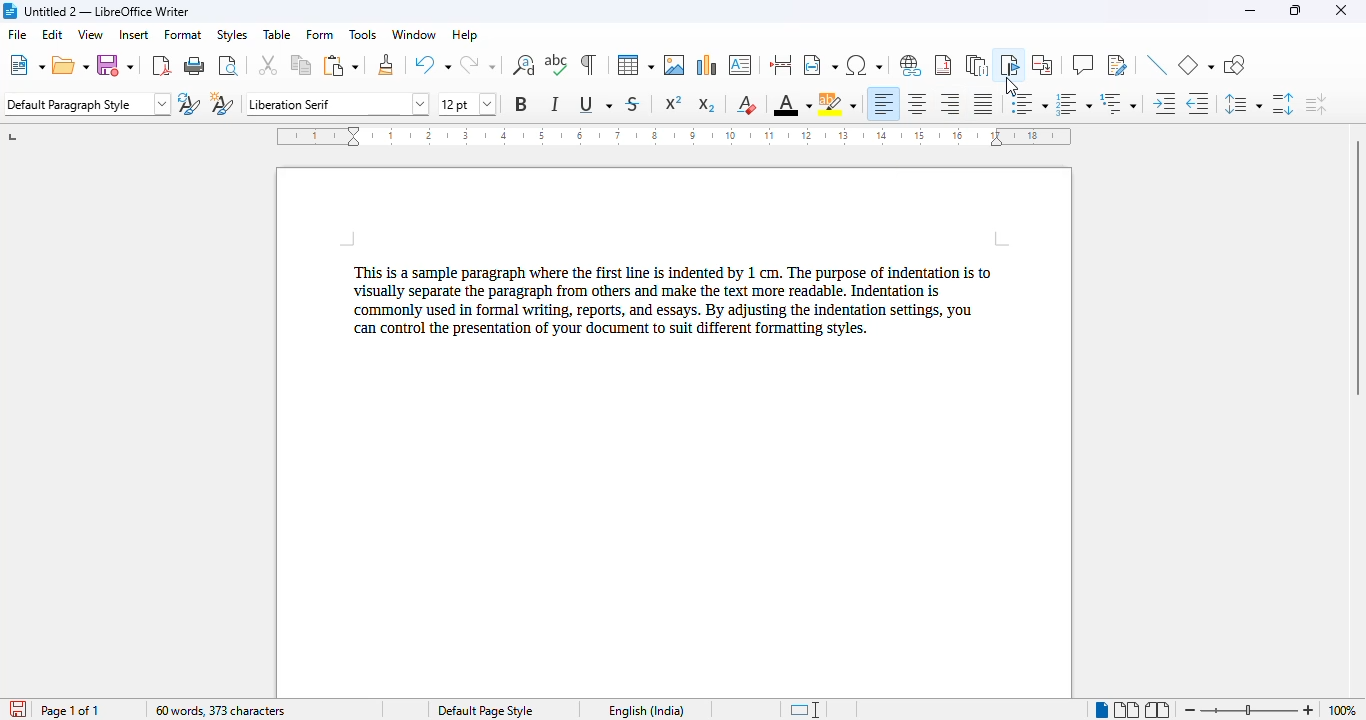 The height and width of the screenshot is (720, 1366). Describe the element at coordinates (107, 11) in the screenshot. I see `title` at that location.